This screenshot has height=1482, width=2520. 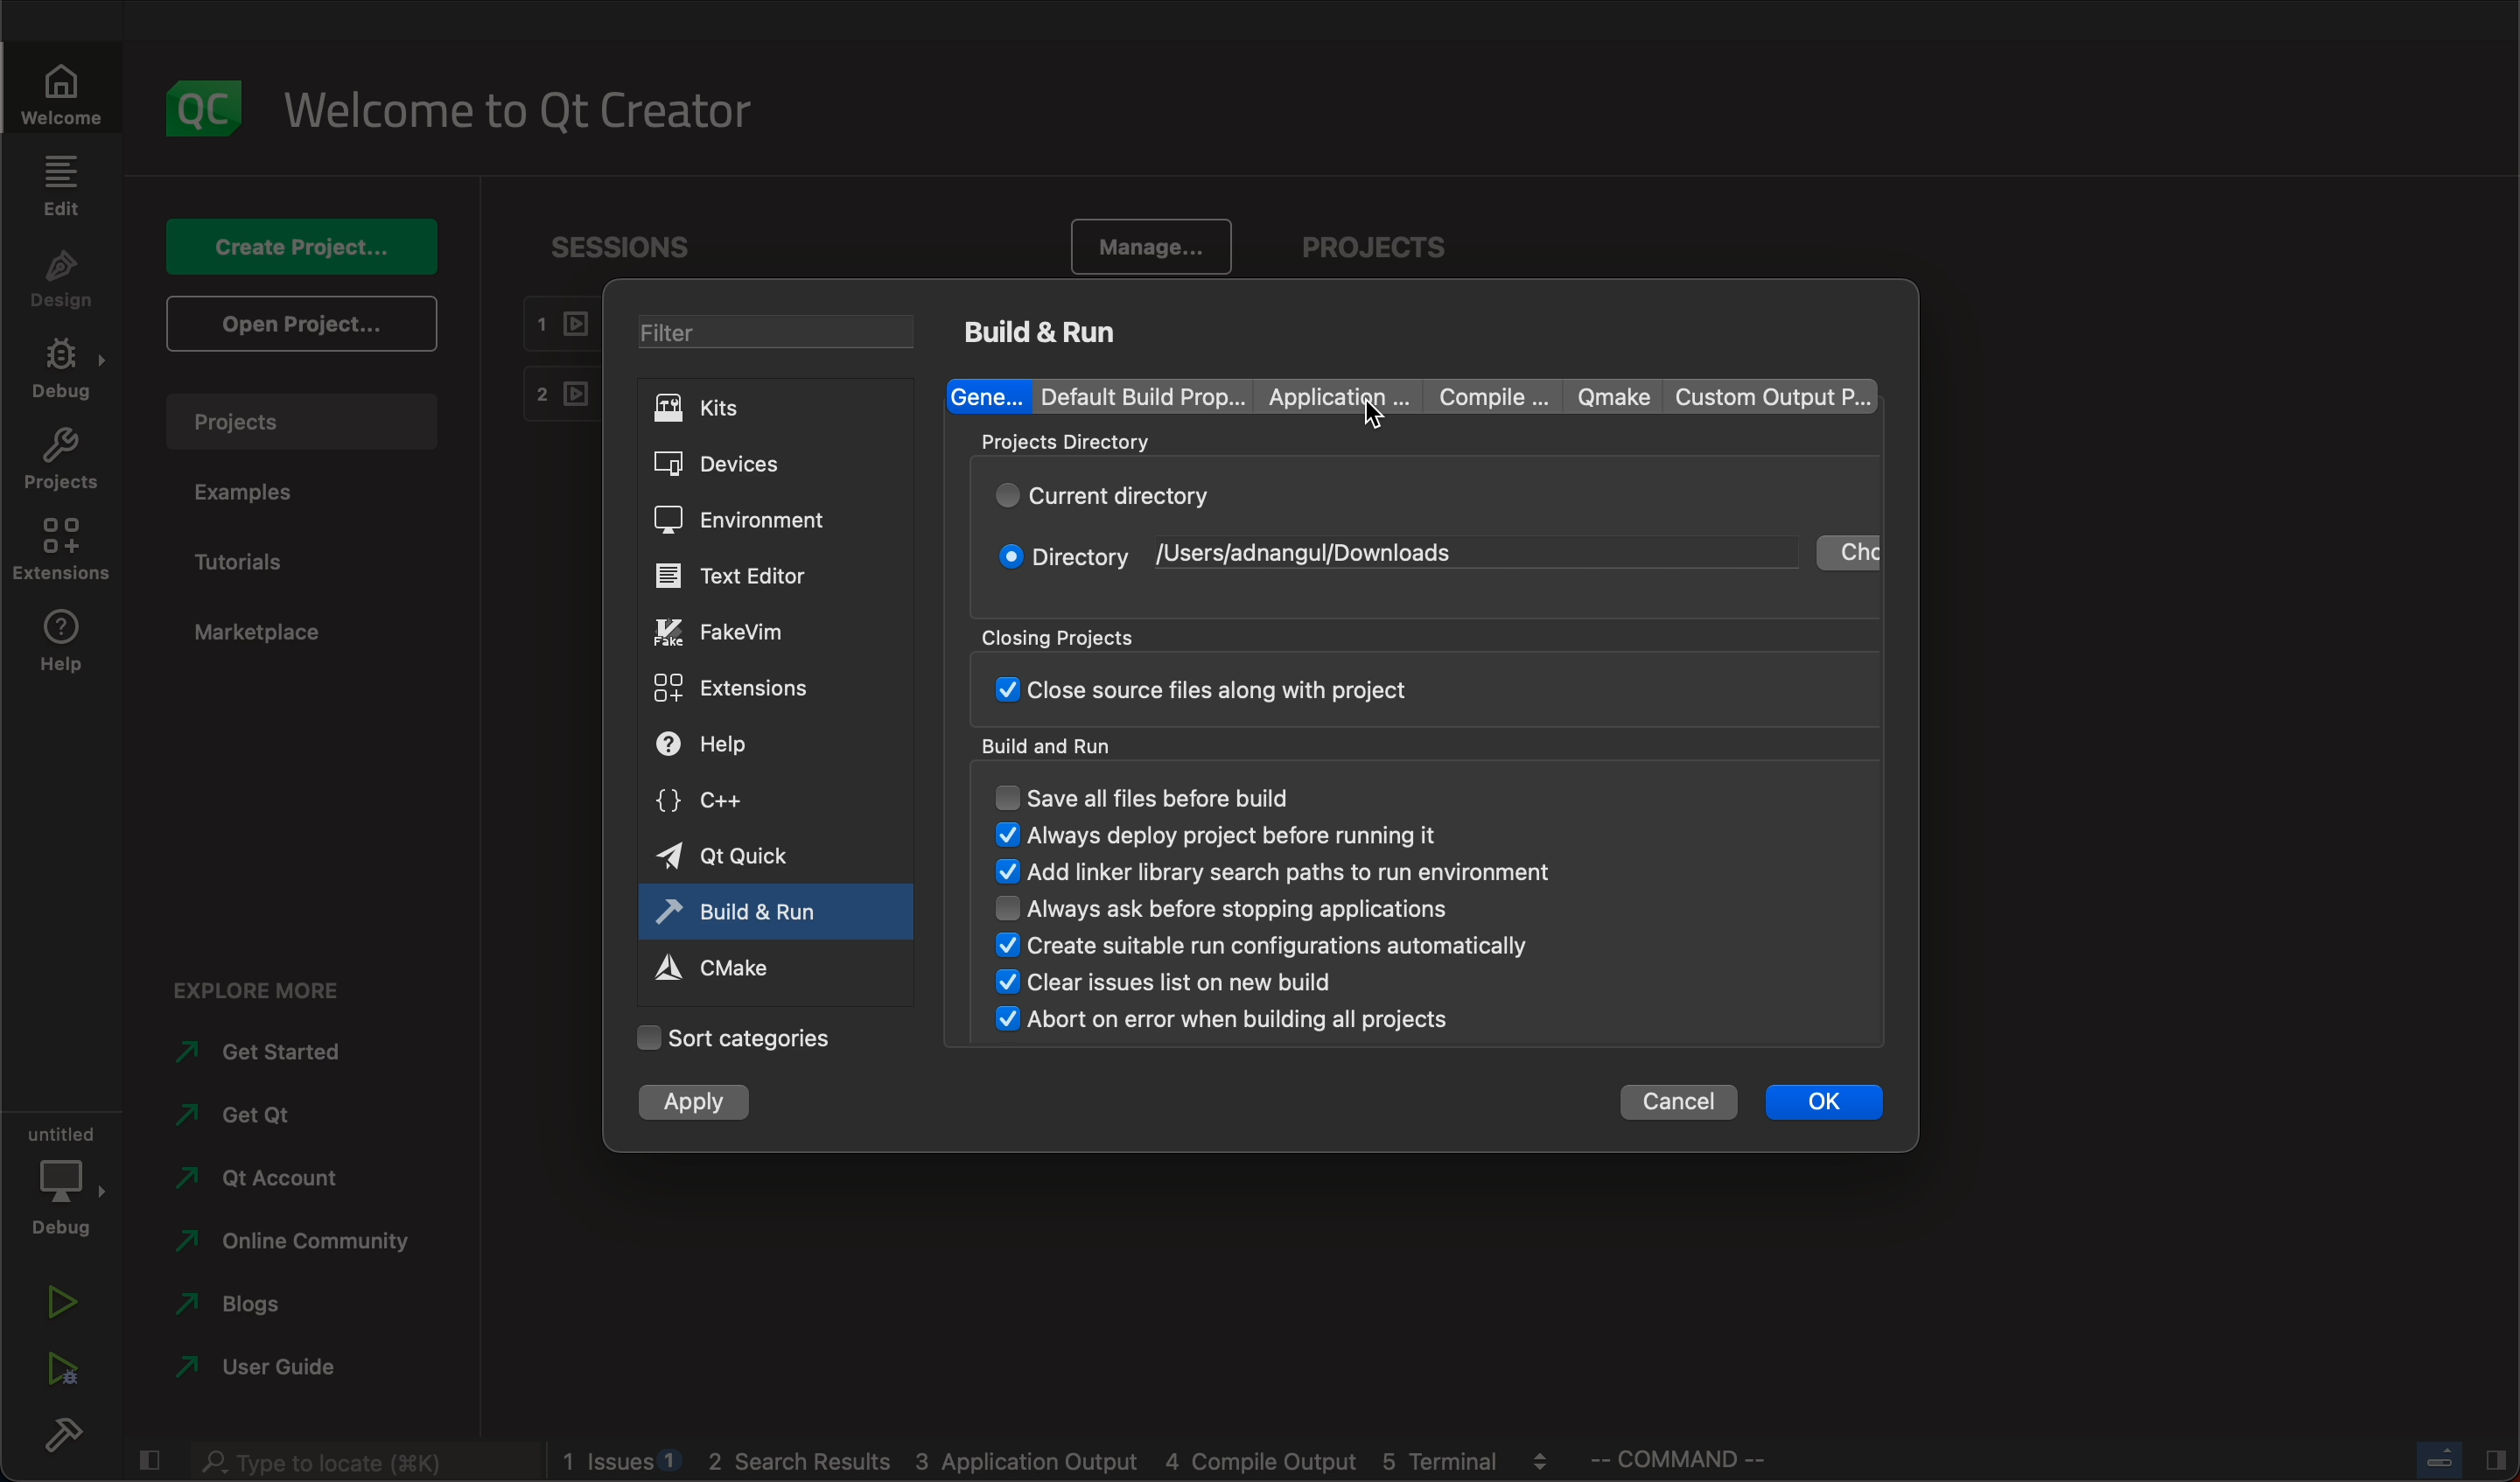 What do you see at coordinates (62, 367) in the screenshot?
I see `debug` at bounding box center [62, 367].